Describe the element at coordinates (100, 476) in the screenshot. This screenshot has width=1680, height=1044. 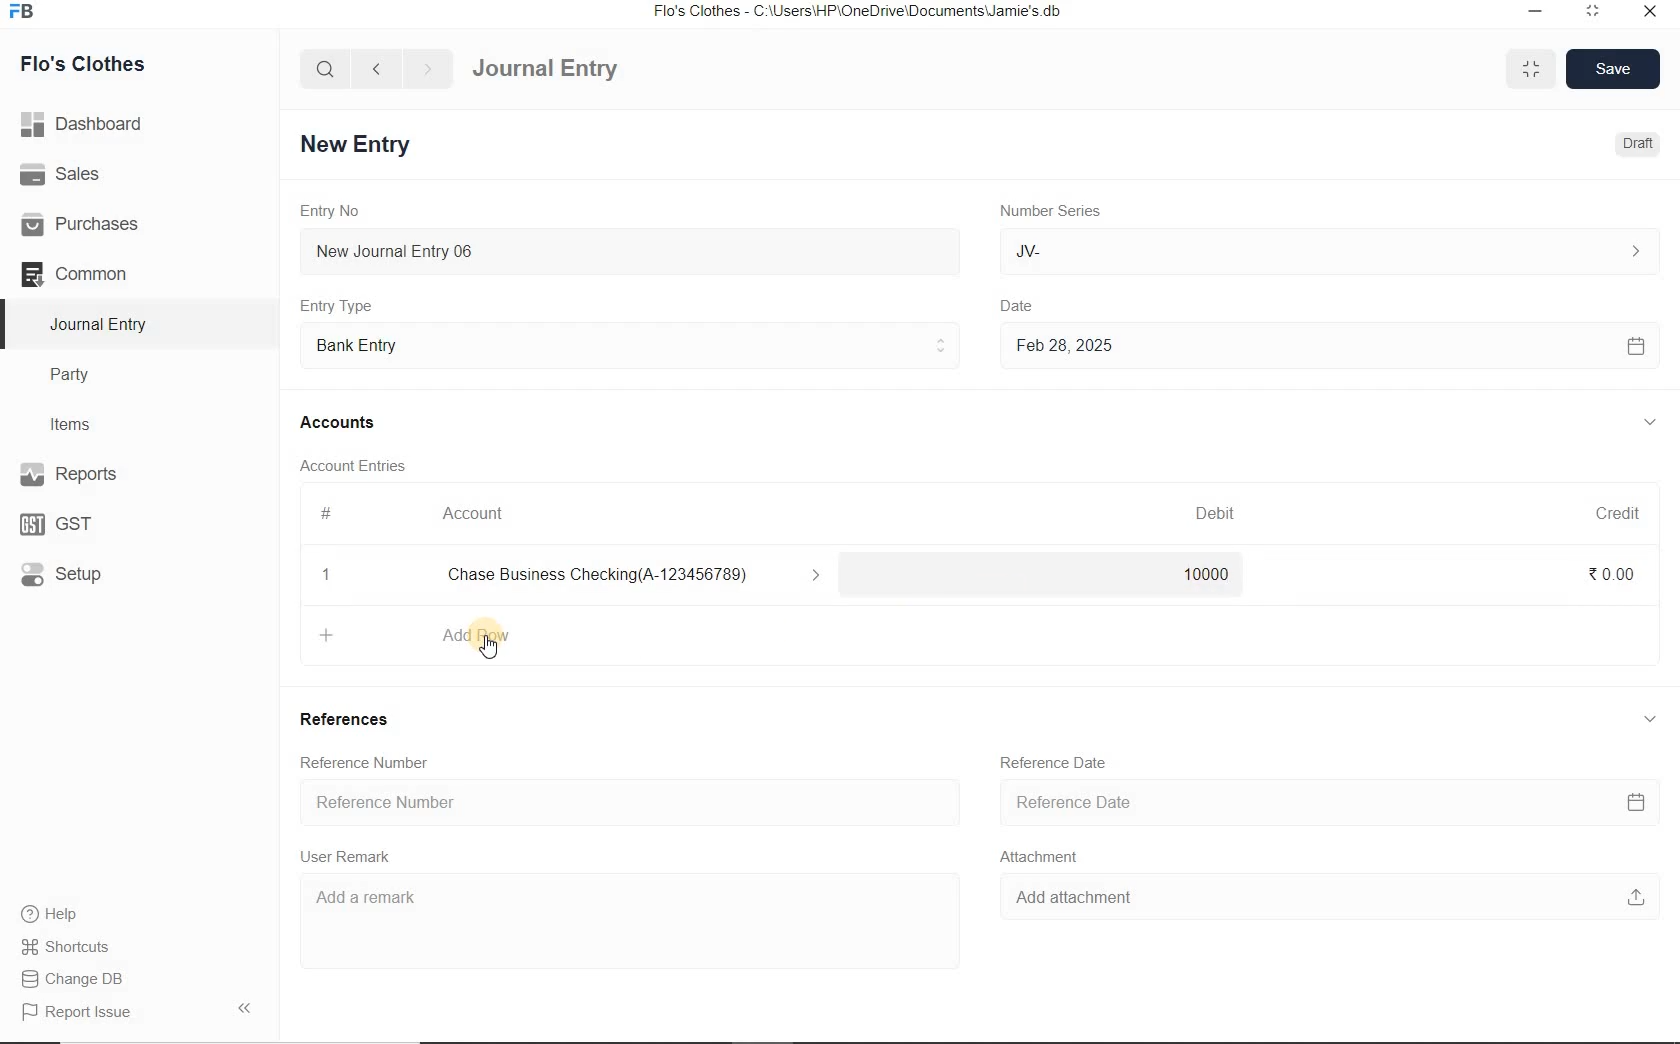
I see `Reports` at that location.